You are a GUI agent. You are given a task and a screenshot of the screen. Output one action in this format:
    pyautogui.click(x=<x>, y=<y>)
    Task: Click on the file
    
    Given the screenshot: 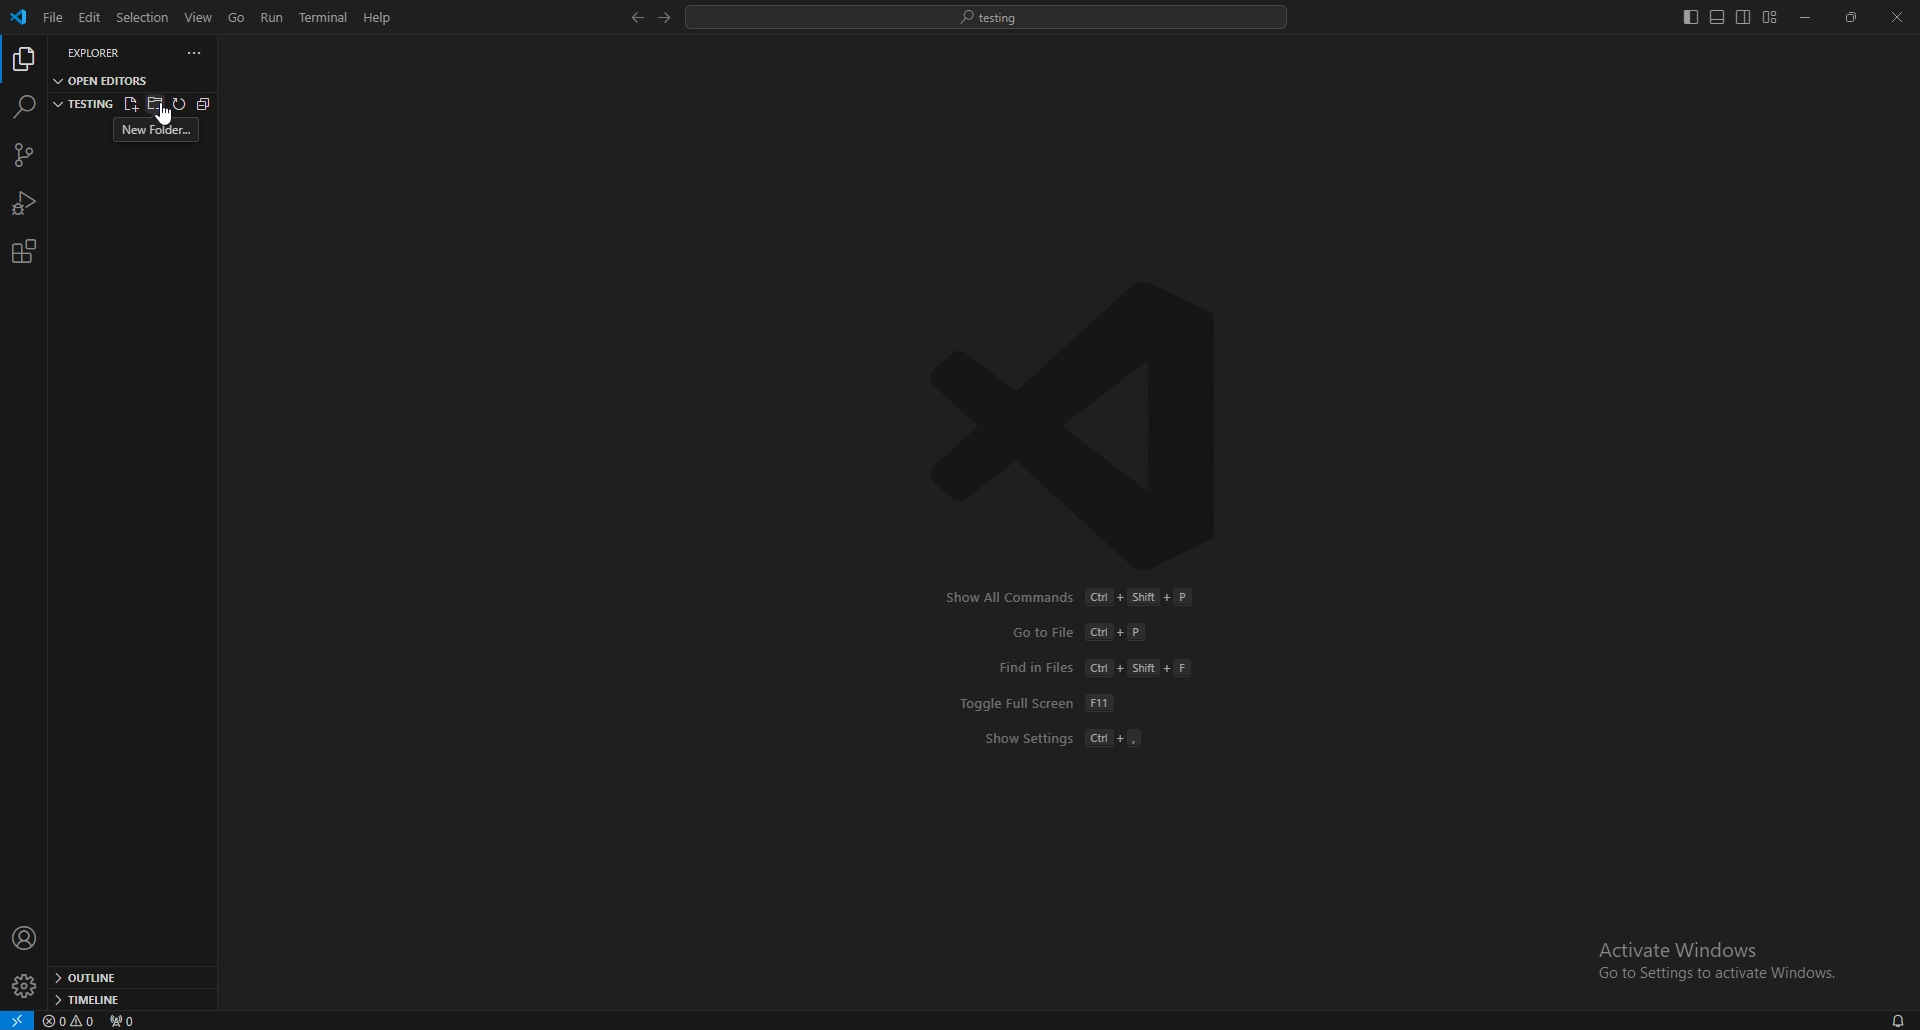 What is the action you would take?
    pyautogui.click(x=51, y=18)
    